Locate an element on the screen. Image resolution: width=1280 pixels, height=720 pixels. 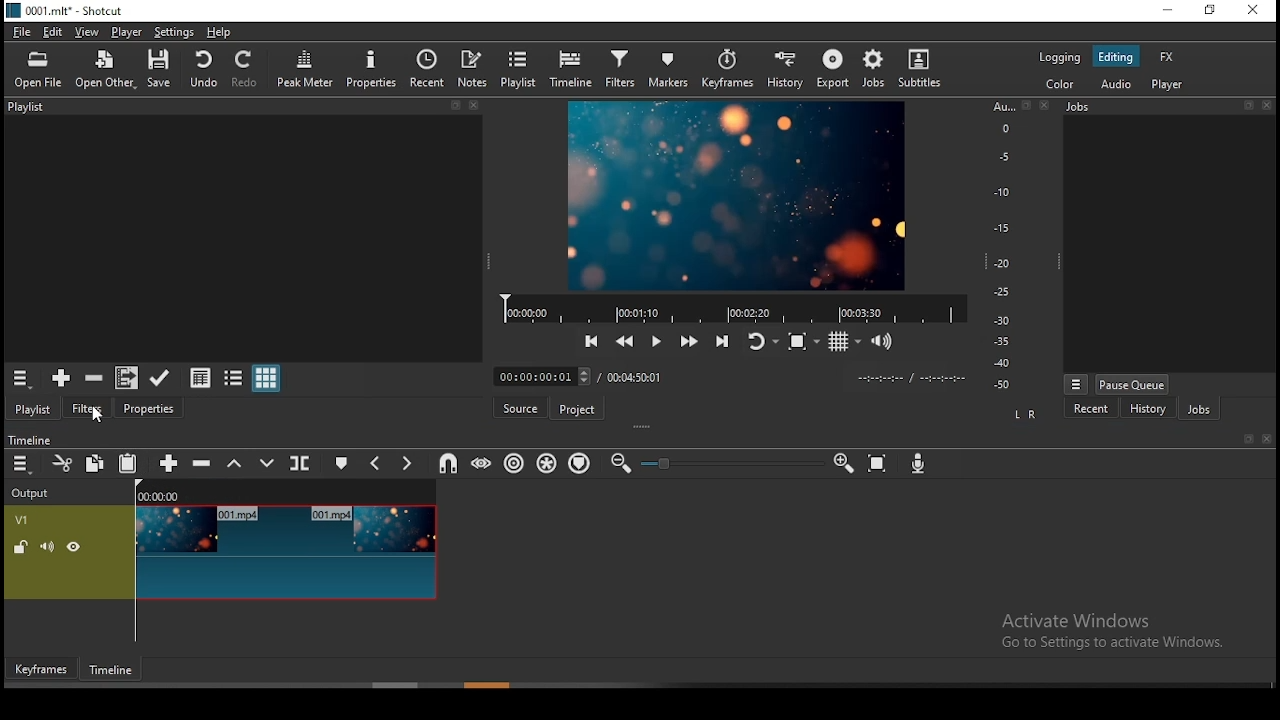
view is located at coordinates (86, 31).